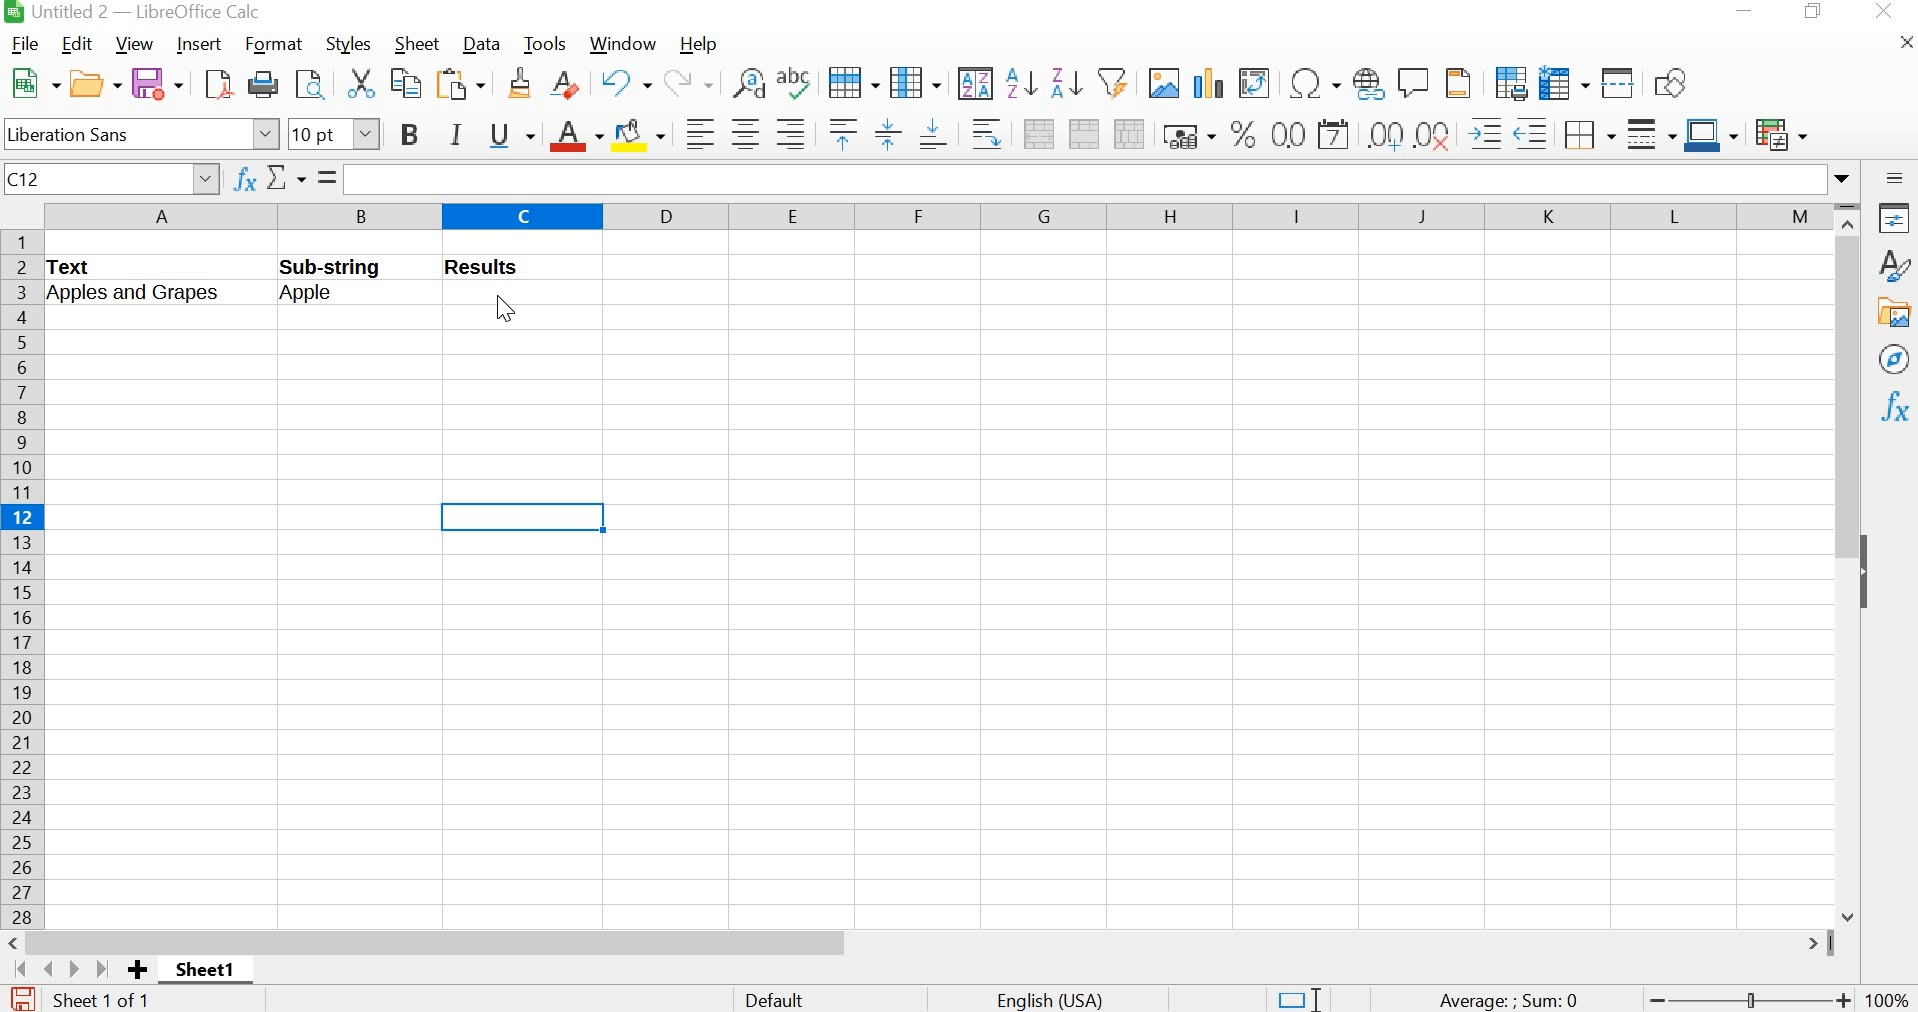  What do you see at coordinates (1504, 1000) in the screenshot?
I see `formula` at bounding box center [1504, 1000].